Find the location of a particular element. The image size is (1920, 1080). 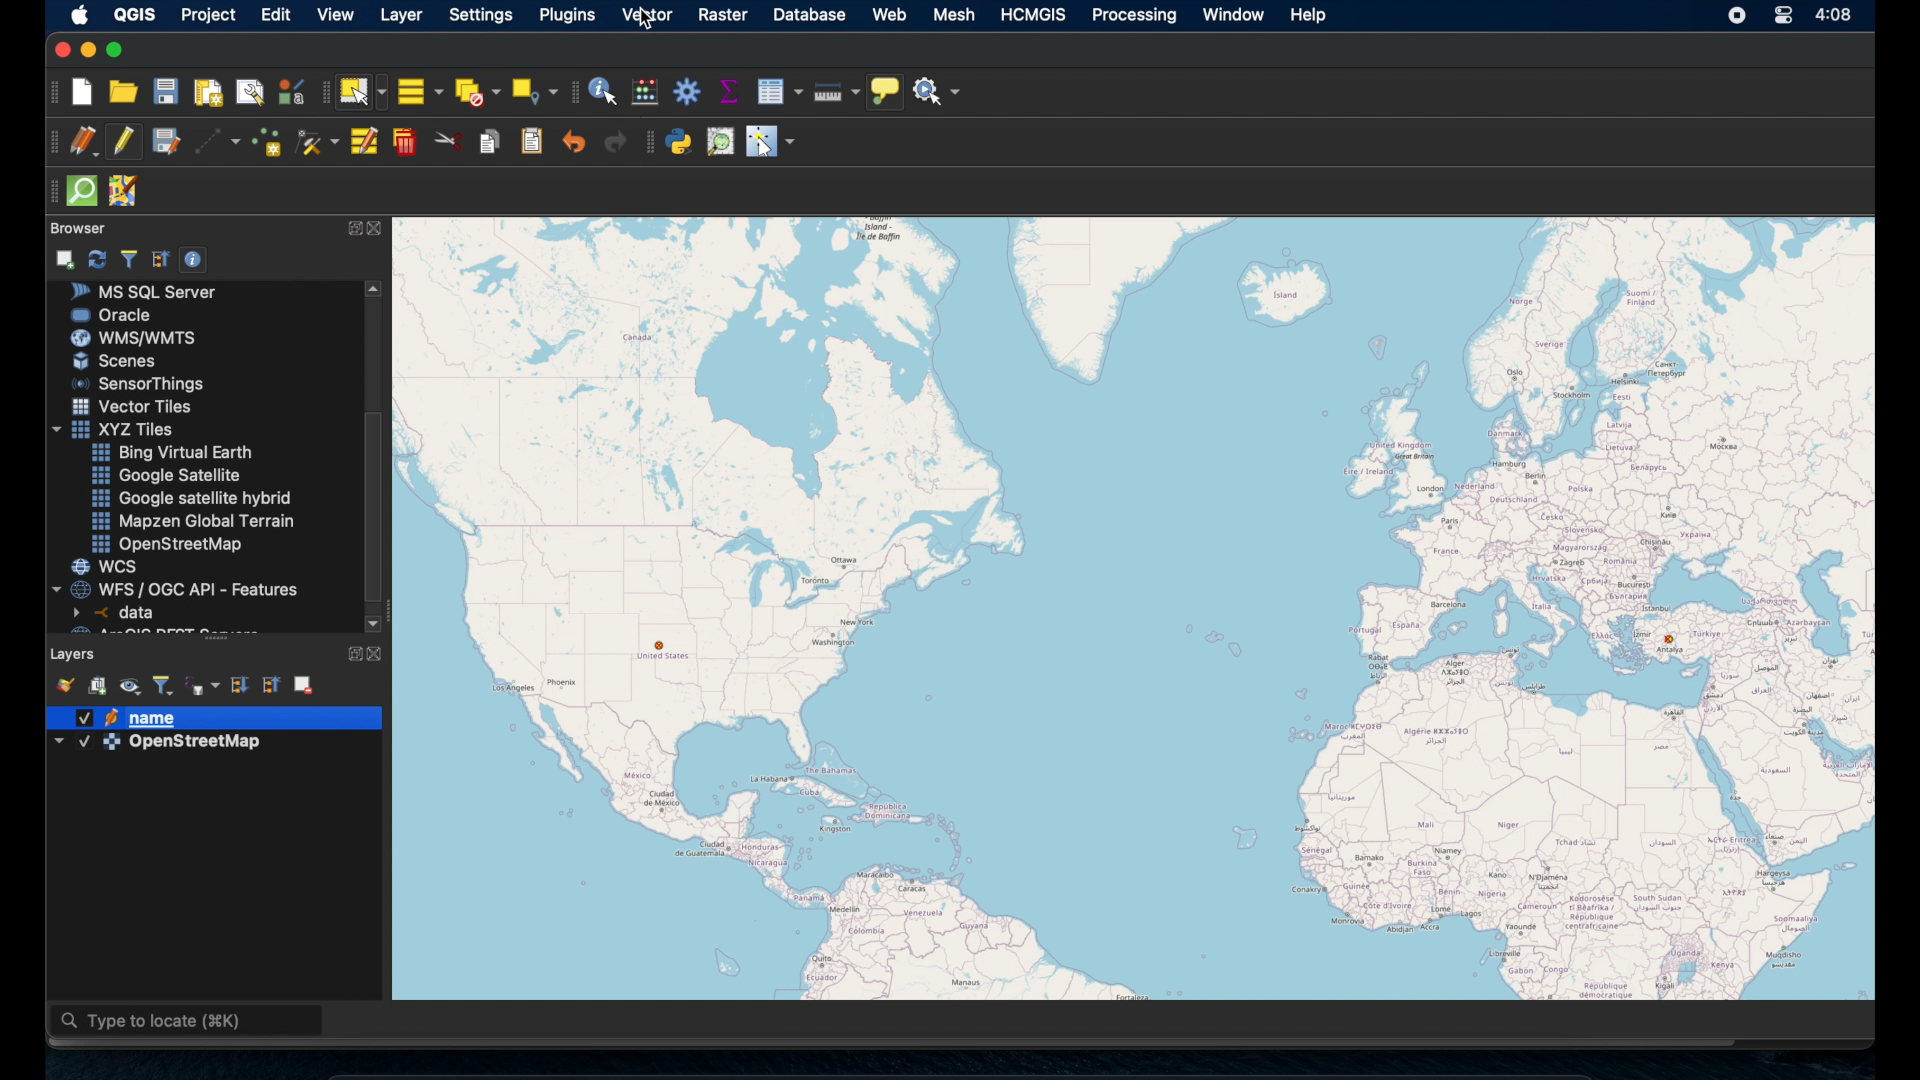

data is located at coordinates (117, 612).